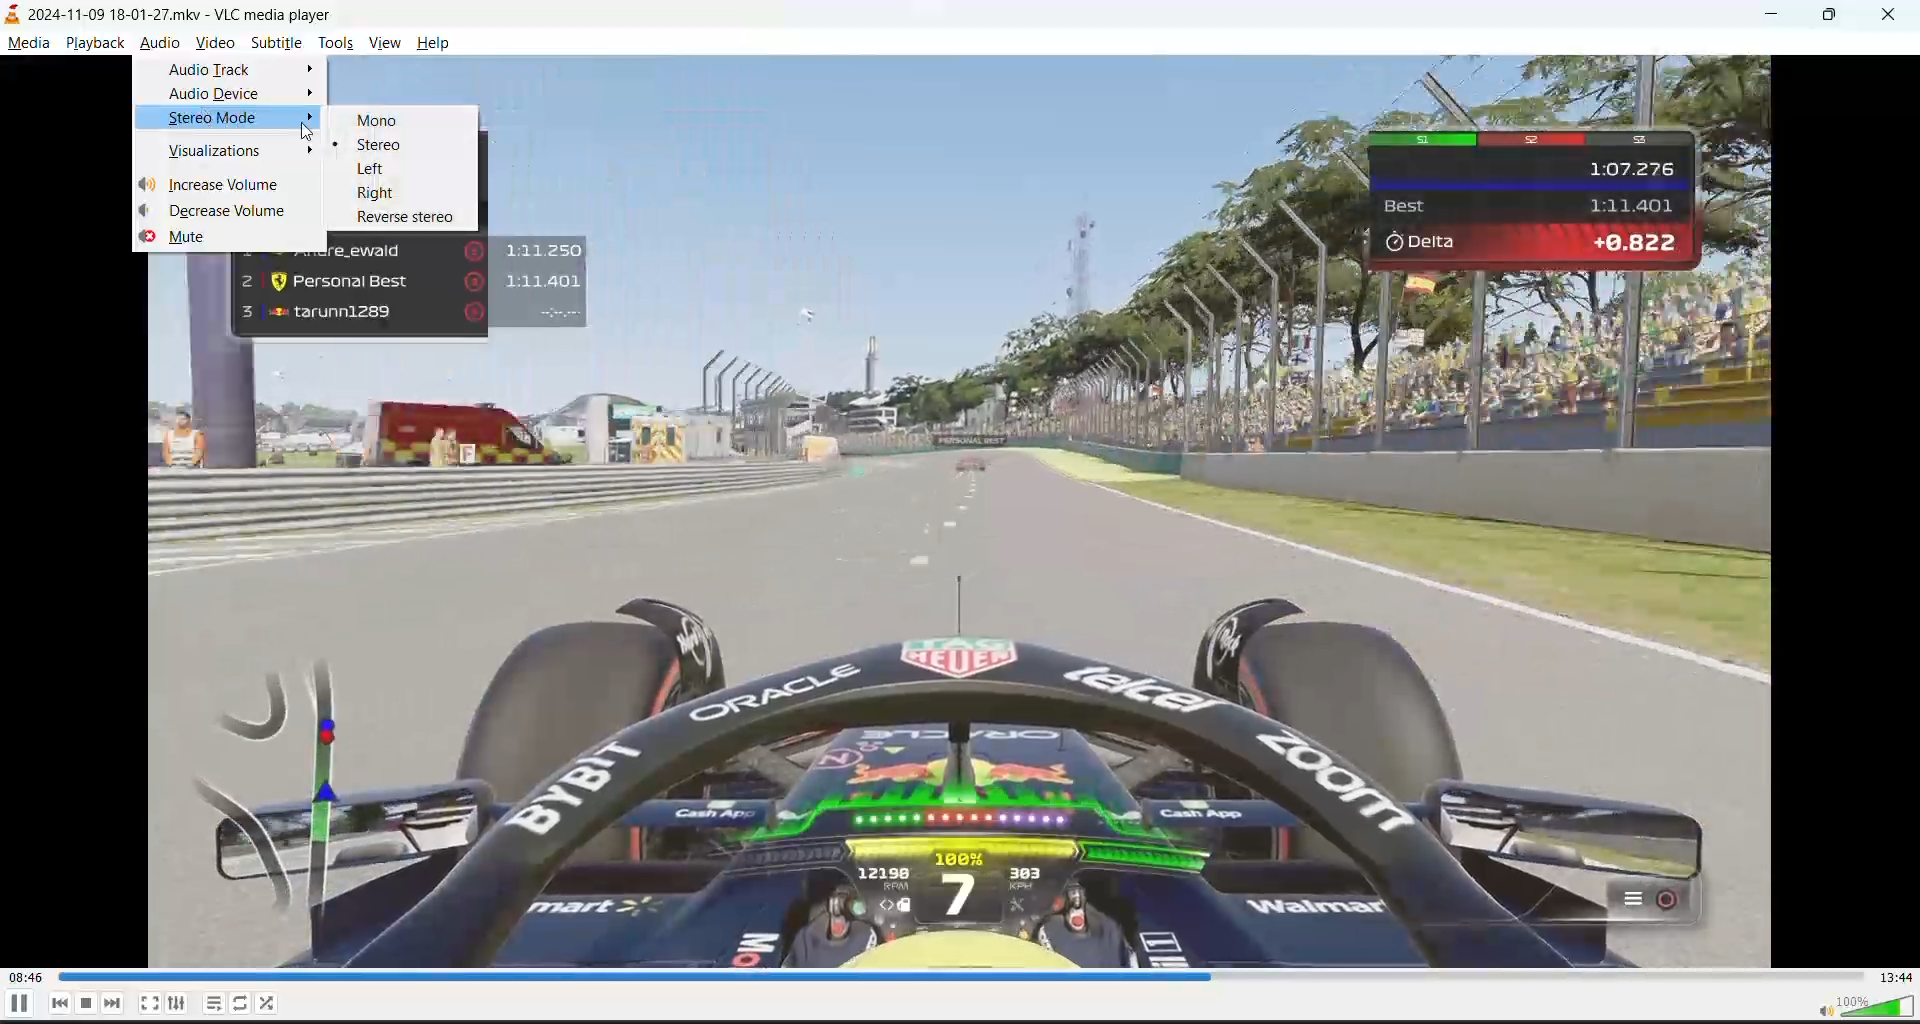 This screenshot has width=1920, height=1024. What do you see at coordinates (213, 42) in the screenshot?
I see `video` at bounding box center [213, 42].